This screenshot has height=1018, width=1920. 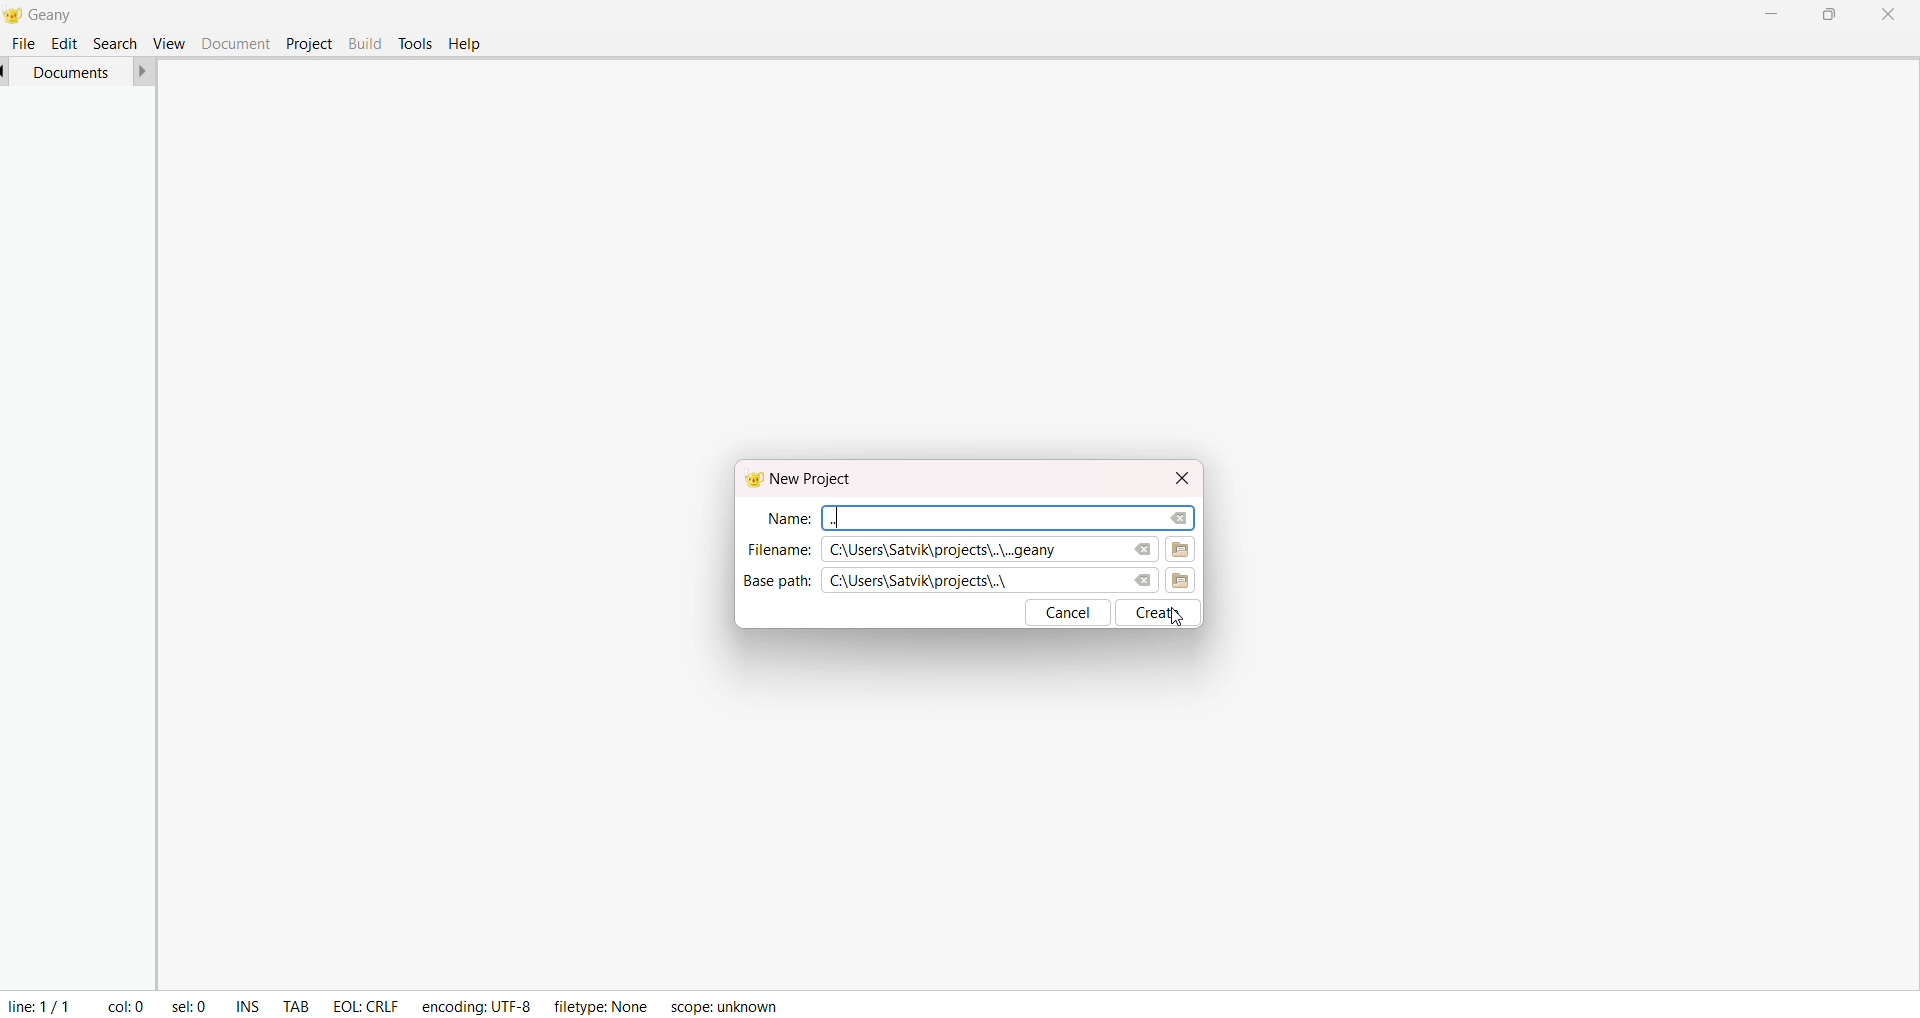 What do you see at coordinates (167, 42) in the screenshot?
I see `view` at bounding box center [167, 42].